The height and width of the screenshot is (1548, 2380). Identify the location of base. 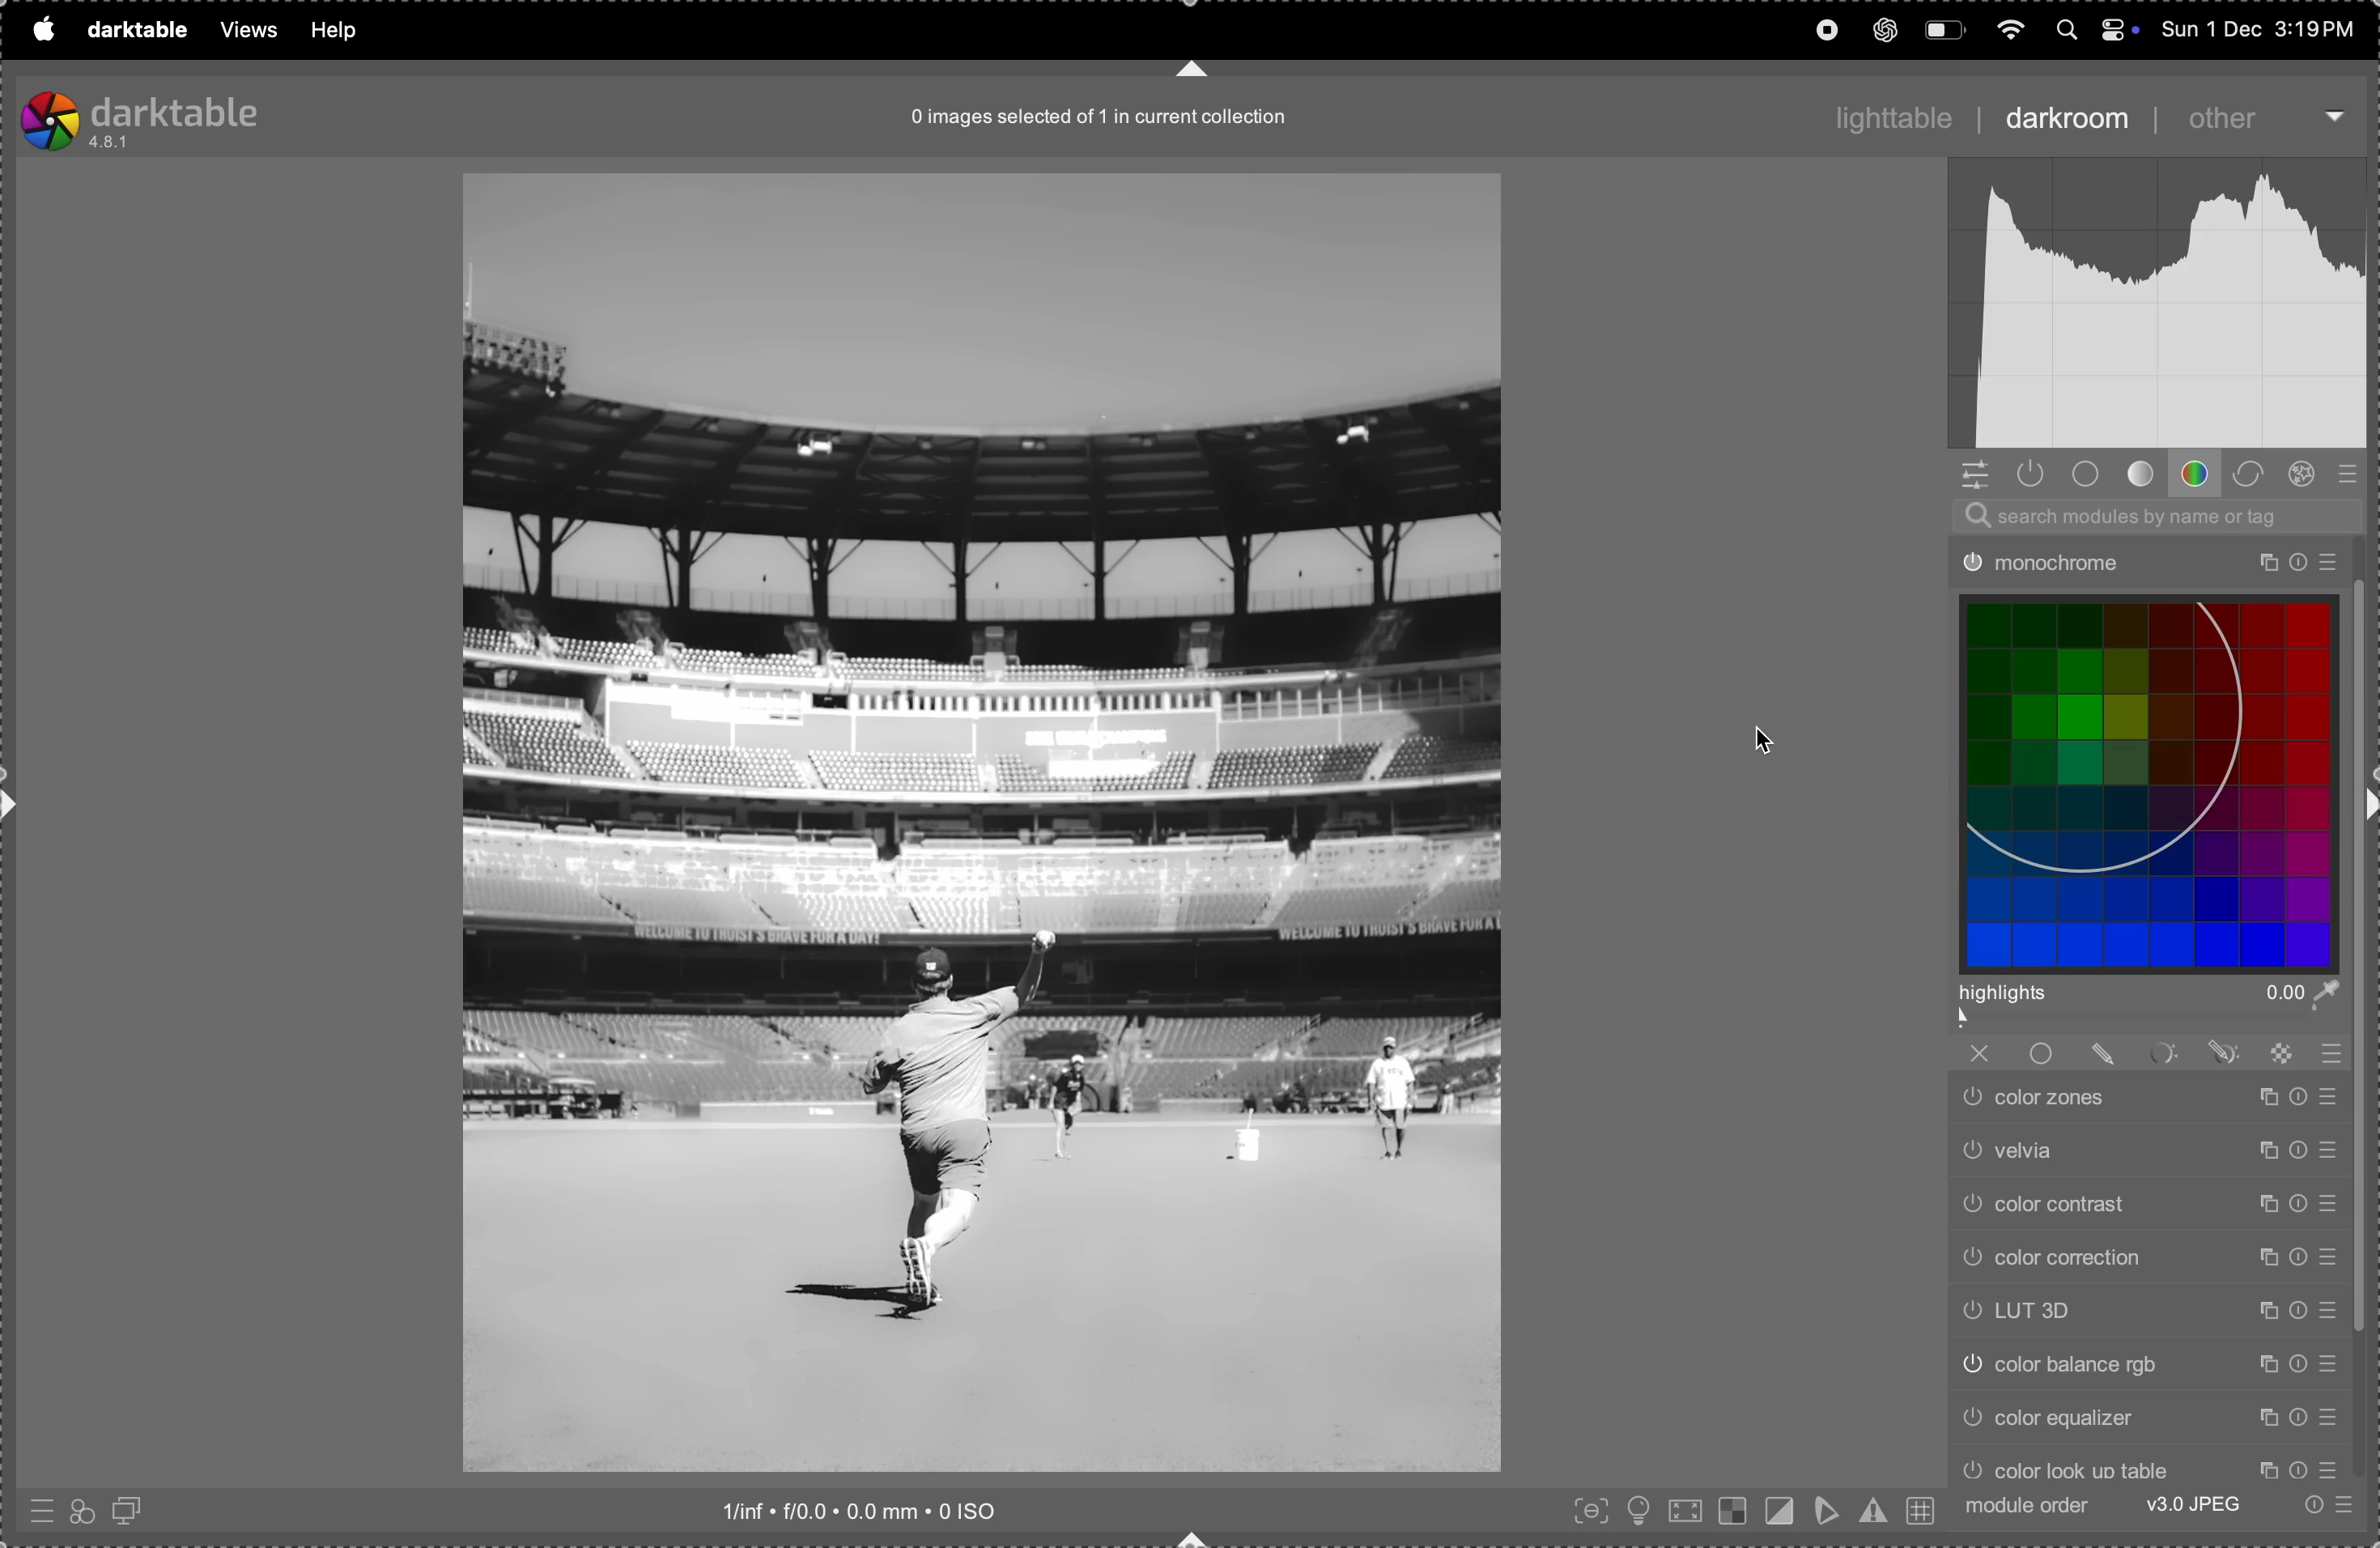
(2090, 475).